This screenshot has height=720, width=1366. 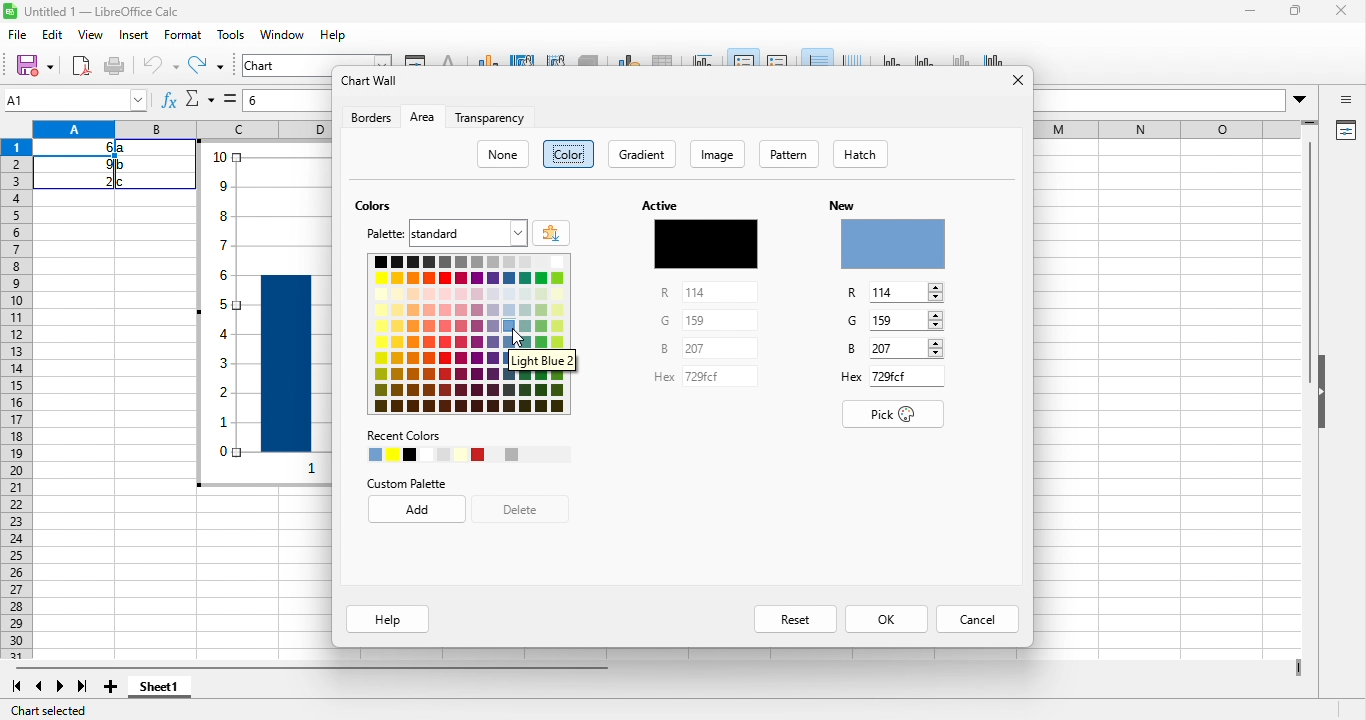 What do you see at coordinates (907, 321) in the screenshot?
I see `159` at bounding box center [907, 321].